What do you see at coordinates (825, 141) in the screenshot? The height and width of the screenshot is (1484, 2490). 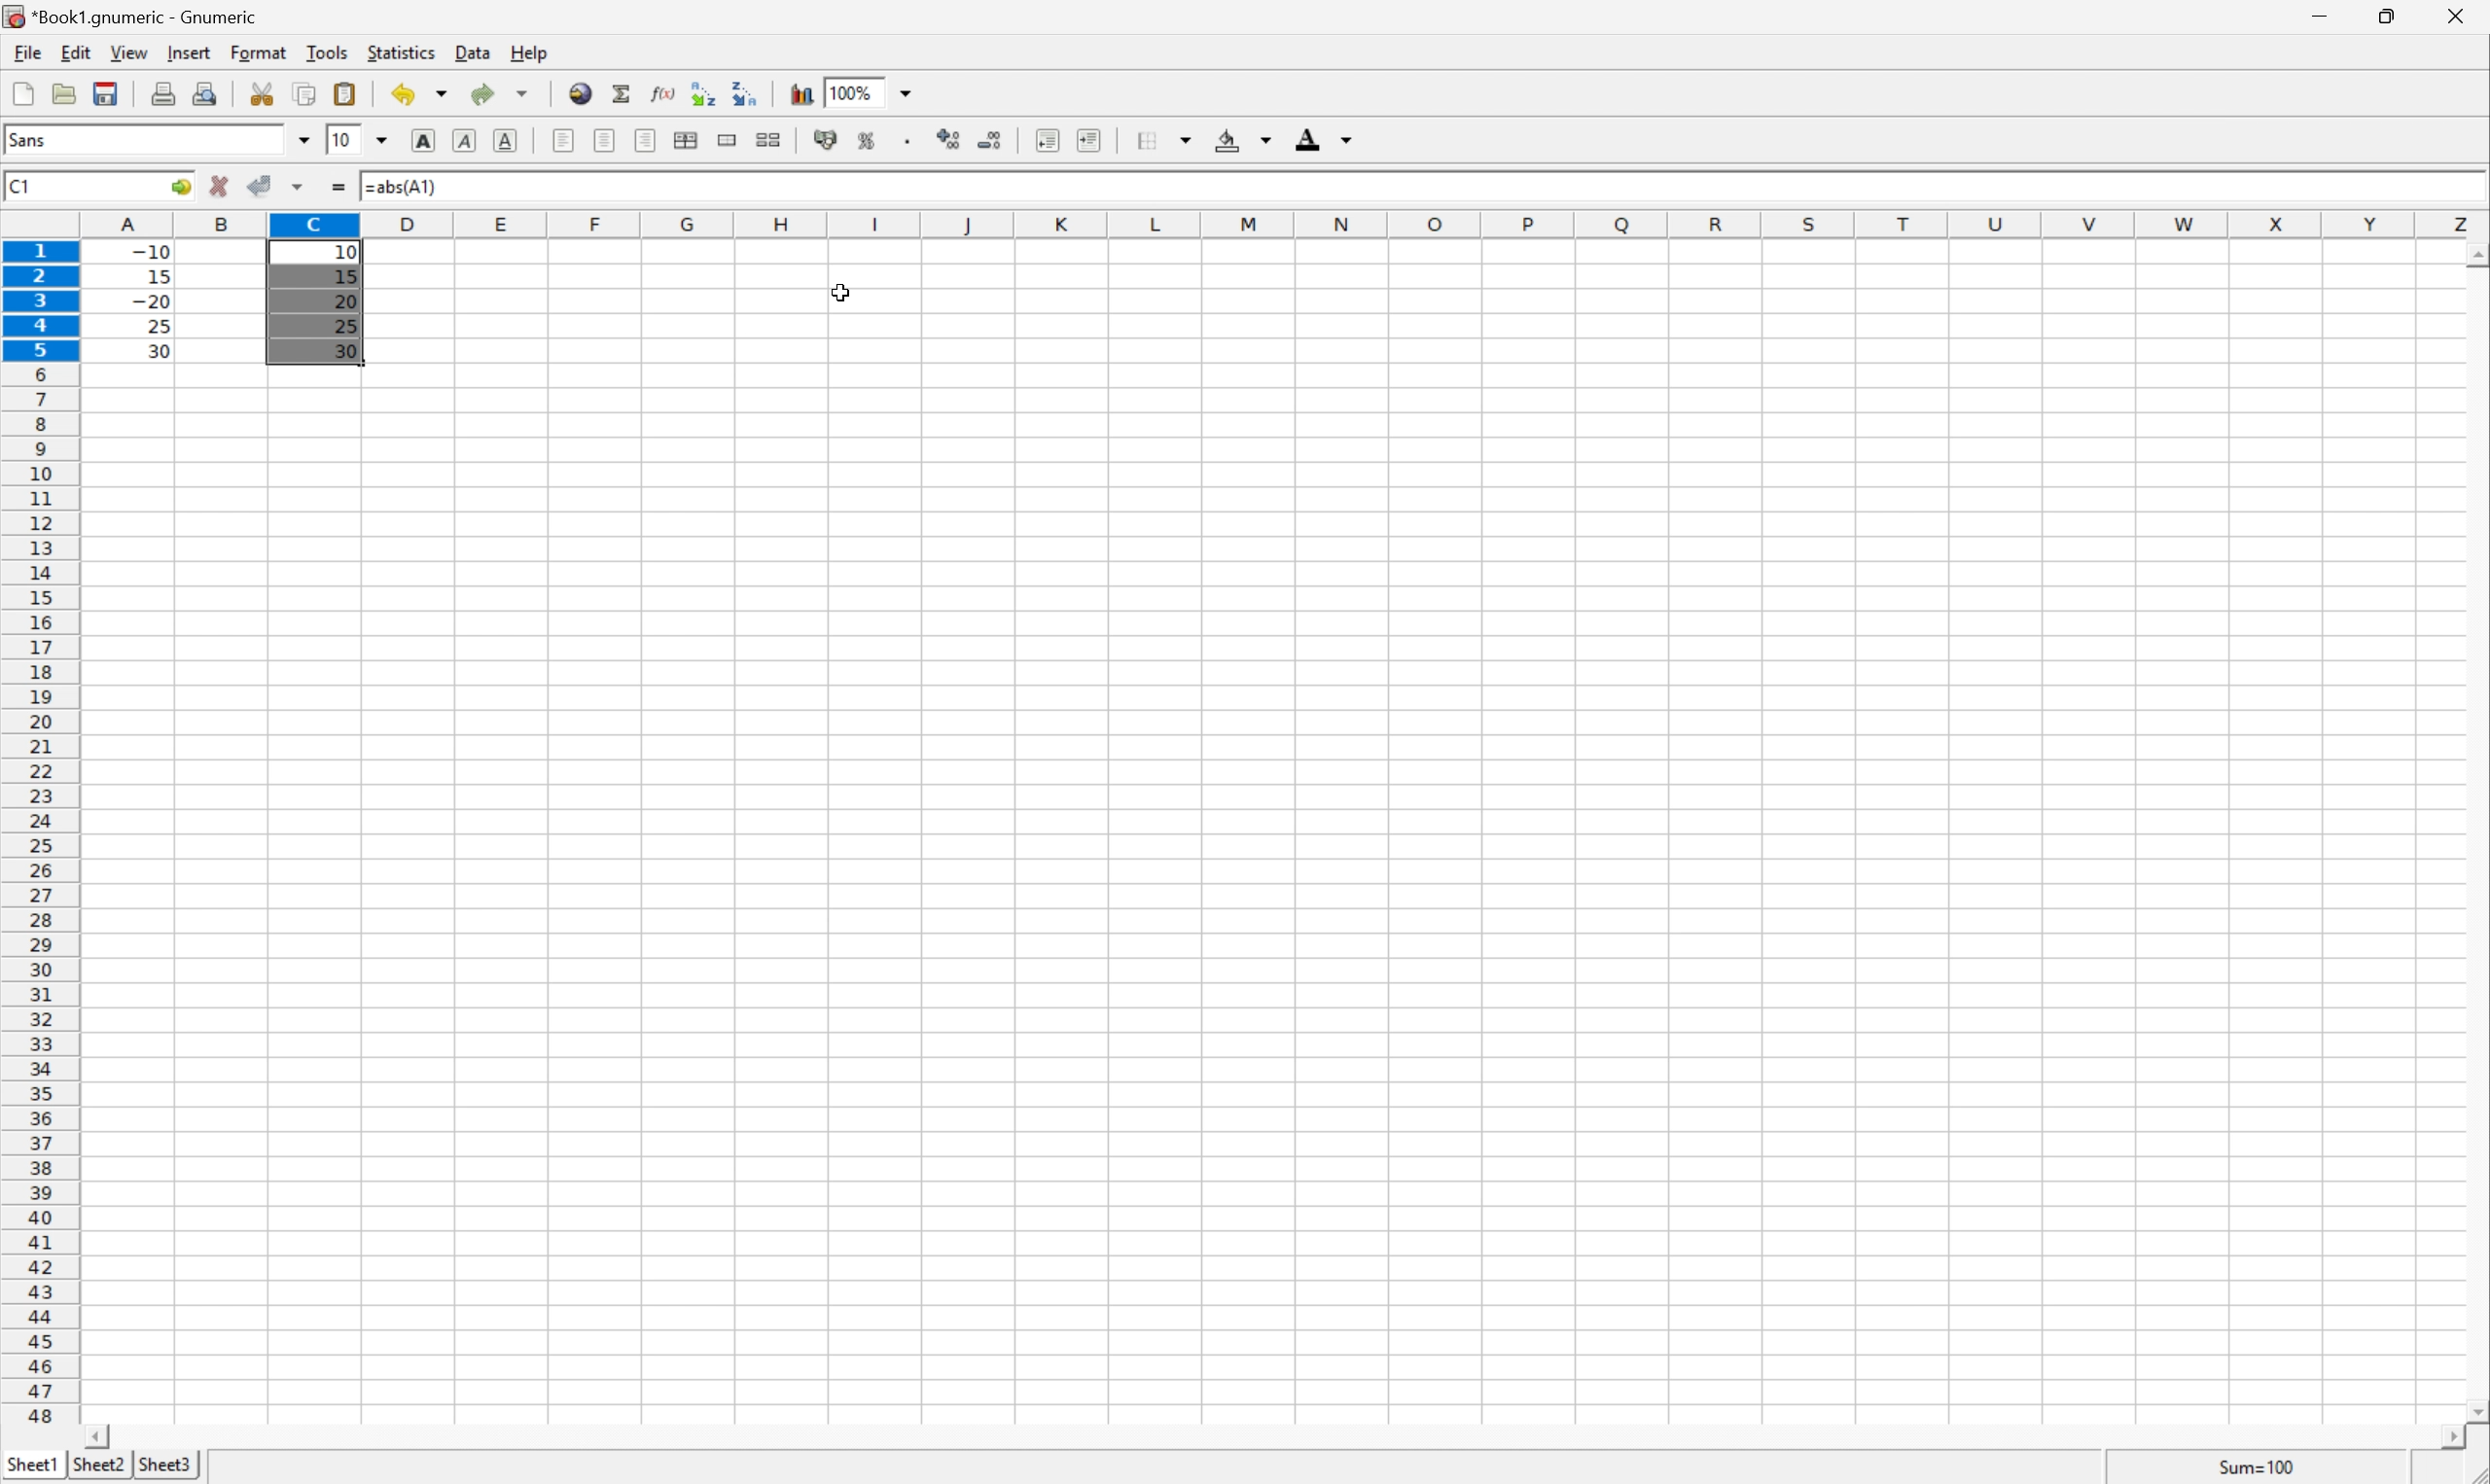 I see `Format the selection as accounting` at bounding box center [825, 141].